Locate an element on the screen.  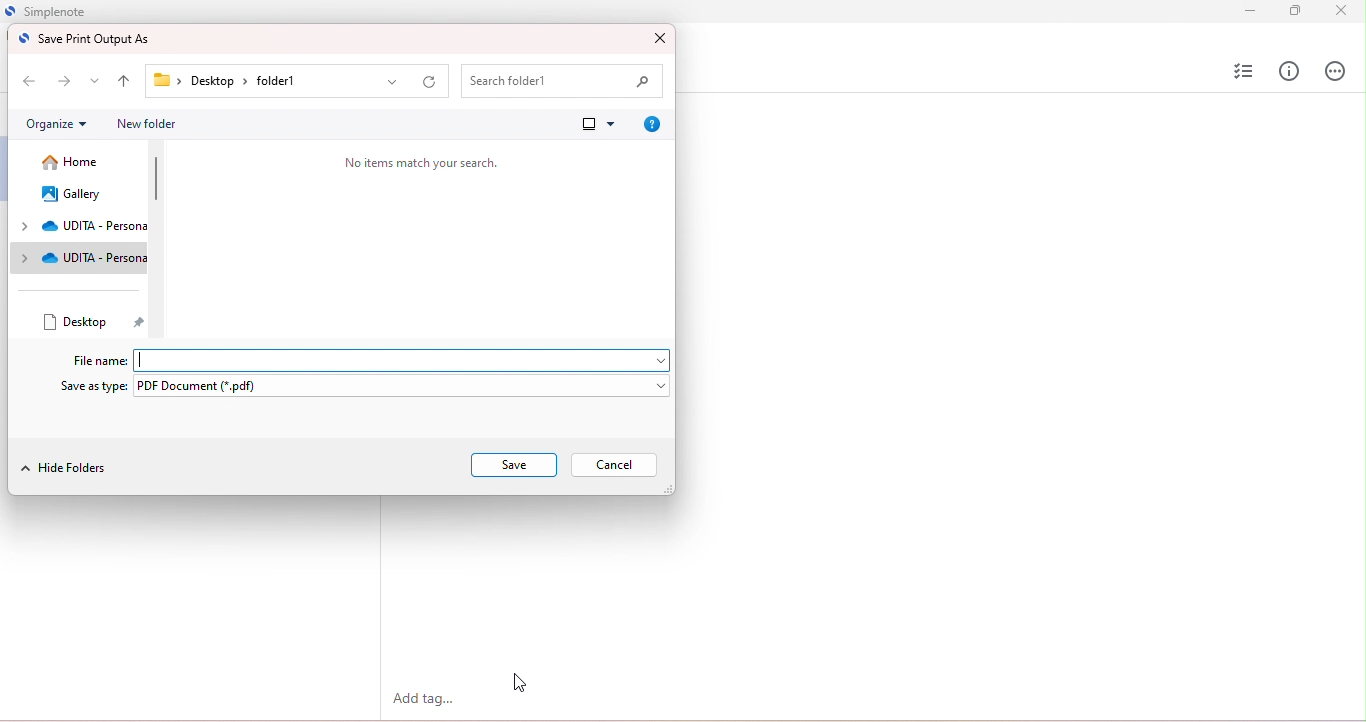
udita-personal is located at coordinates (80, 257).